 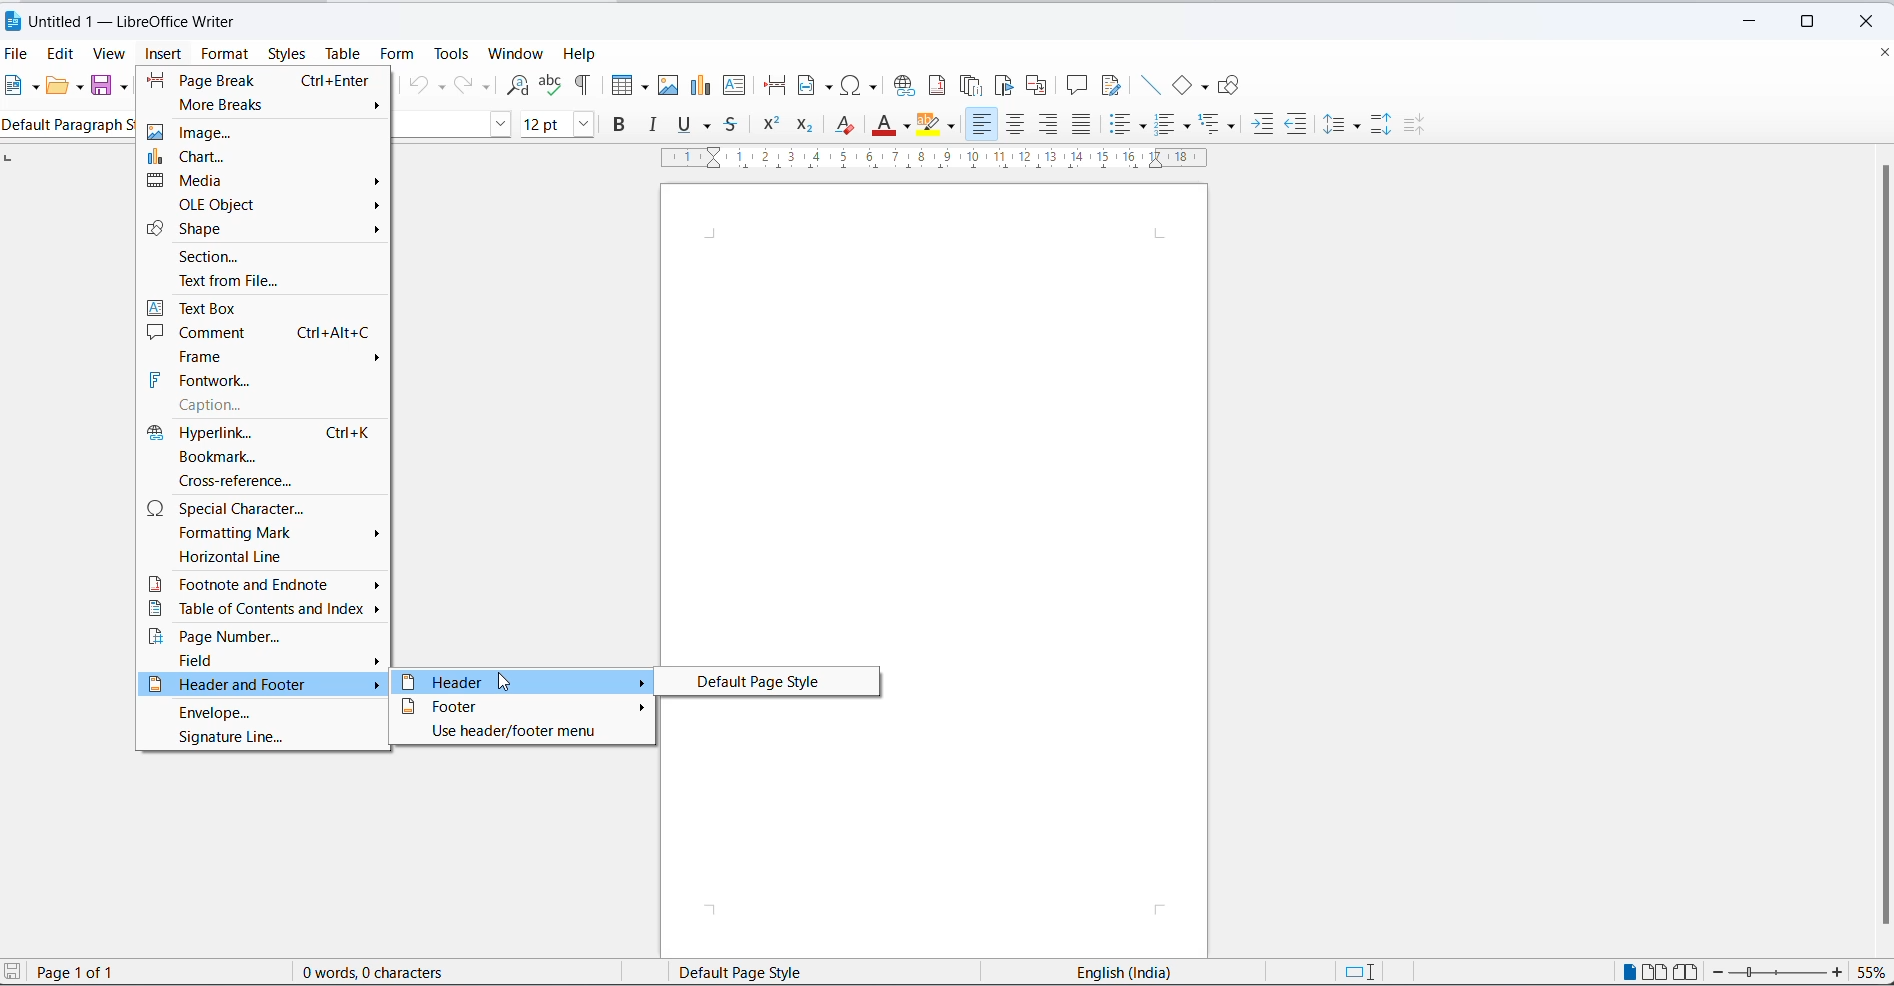 What do you see at coordinates (656, 125) in the screenshot?
I see `italic` at bounding box center [656, 125].